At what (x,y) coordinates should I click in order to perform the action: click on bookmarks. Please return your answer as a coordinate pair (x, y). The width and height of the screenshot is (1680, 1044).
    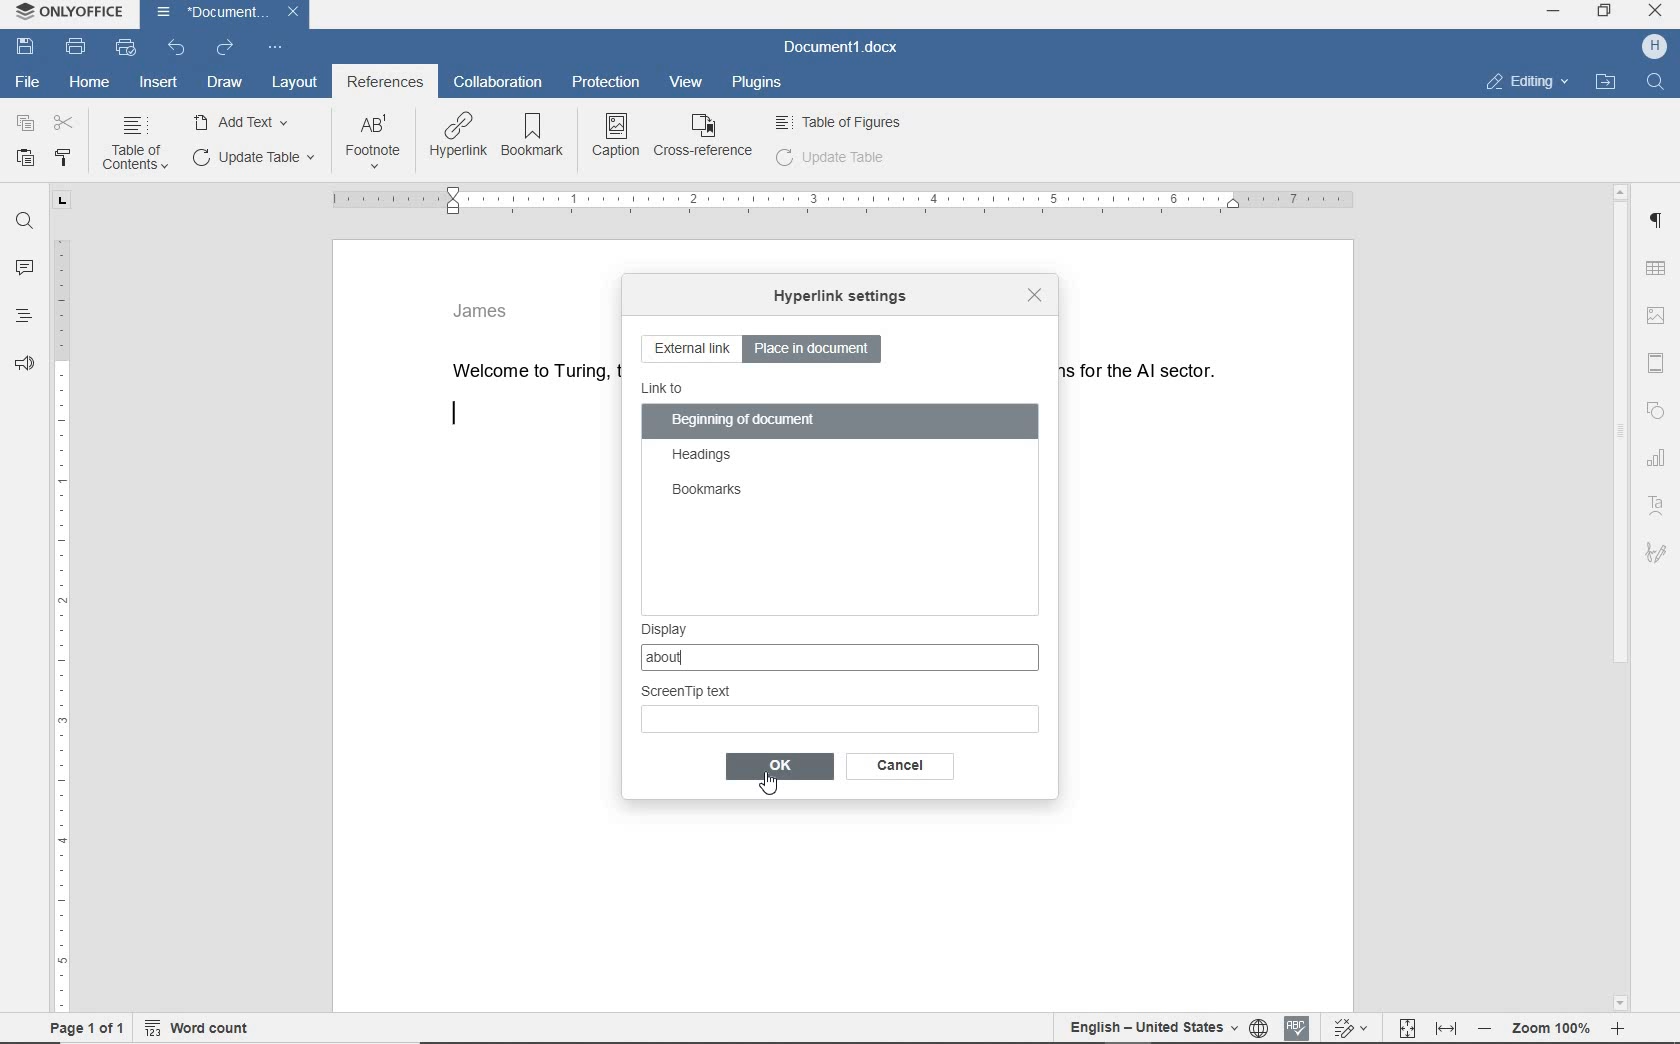
    Looking at the image, I should click on (706, 491).